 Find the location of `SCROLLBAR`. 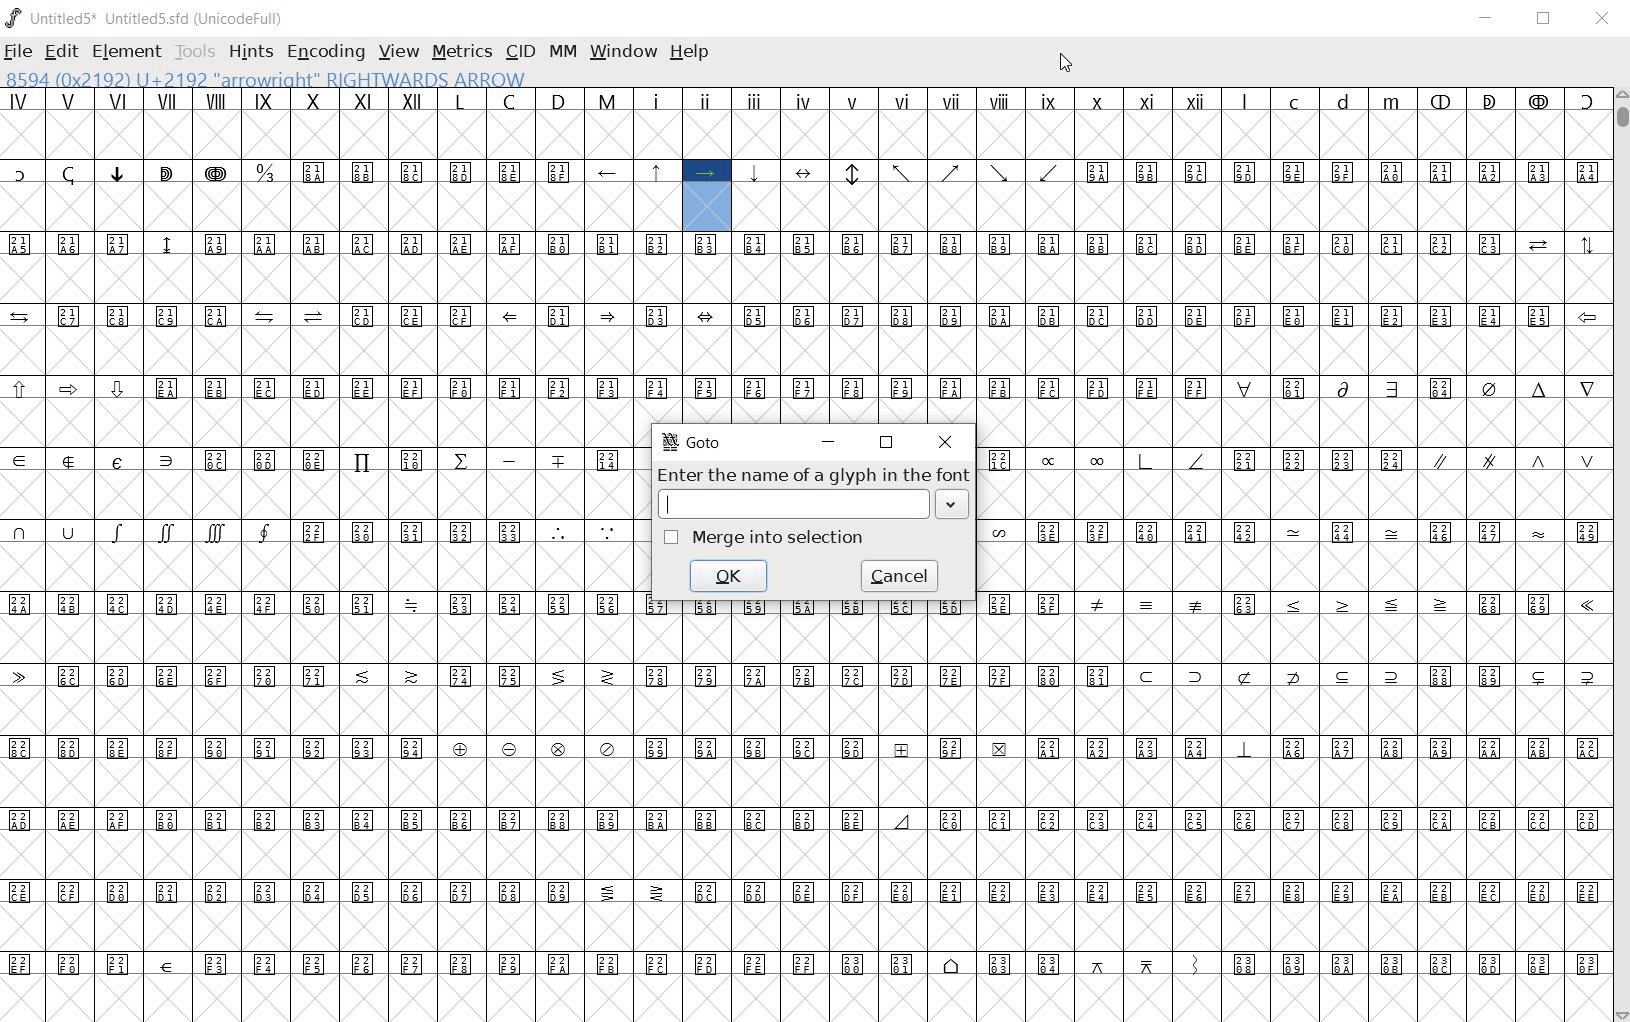

SCROLLBAR is located at coordinates (1620, 554).